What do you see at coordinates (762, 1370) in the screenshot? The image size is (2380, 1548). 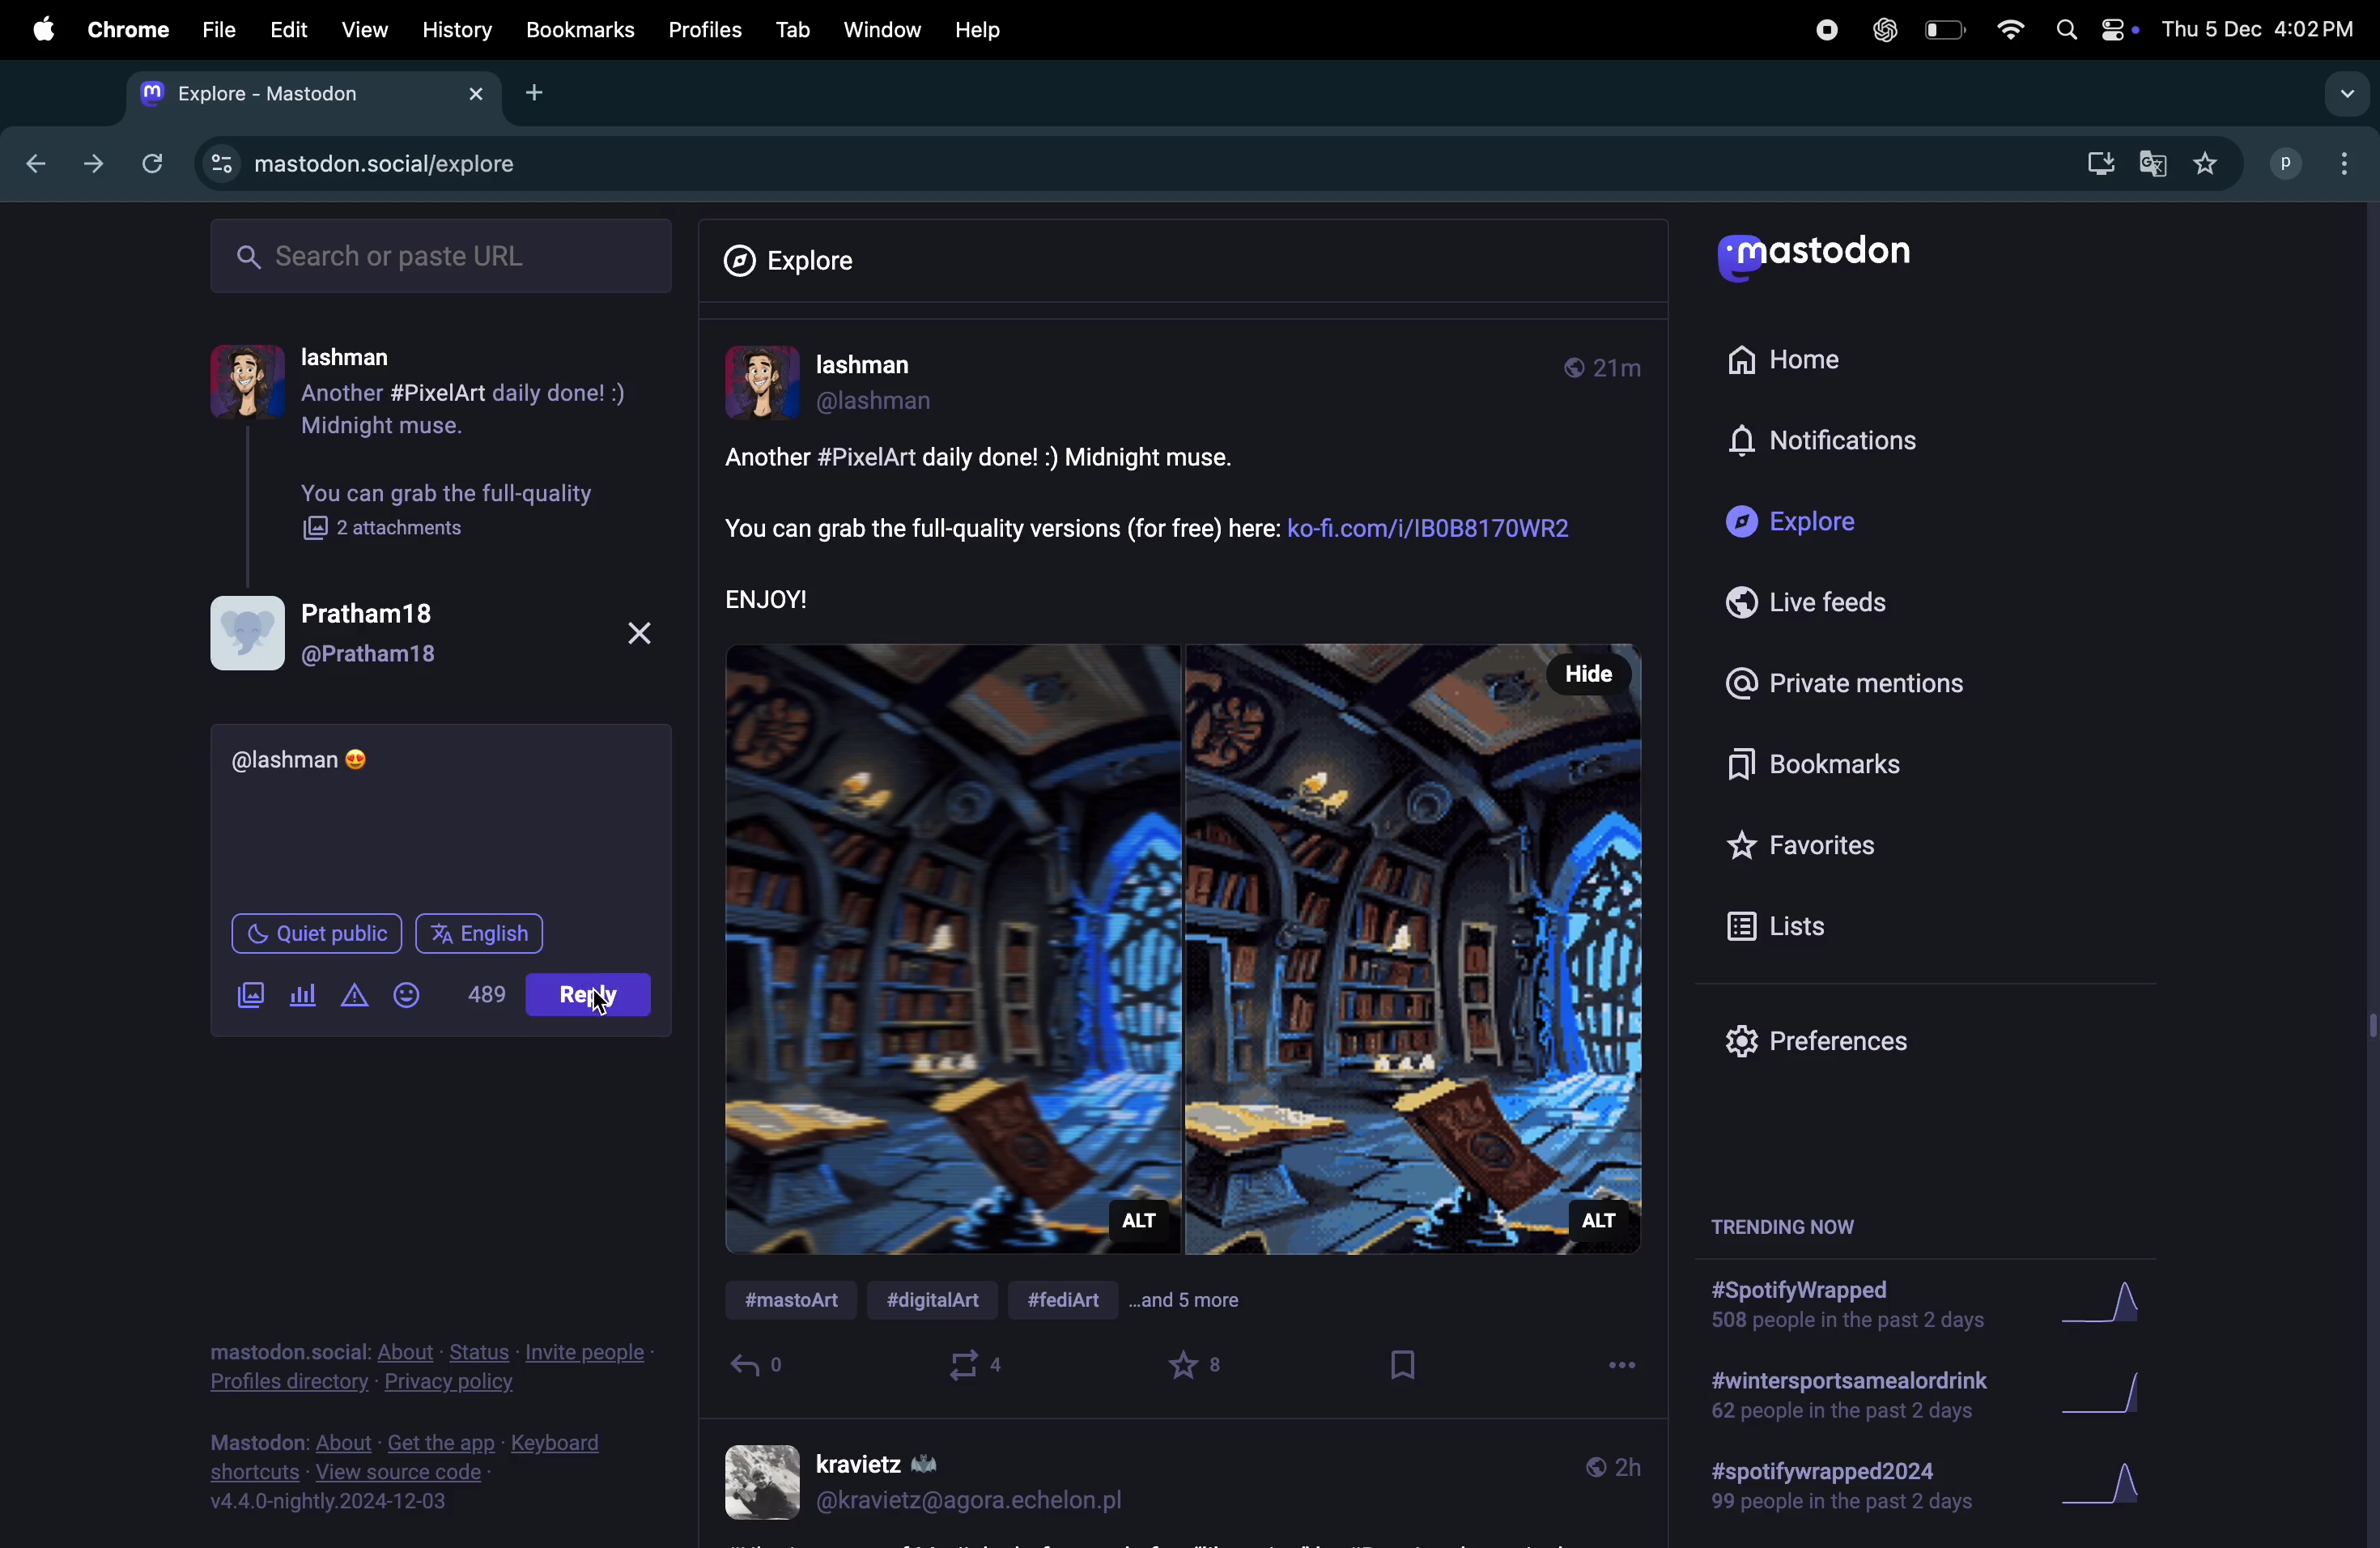 I see `reply` at bounding box center [762, 1370].